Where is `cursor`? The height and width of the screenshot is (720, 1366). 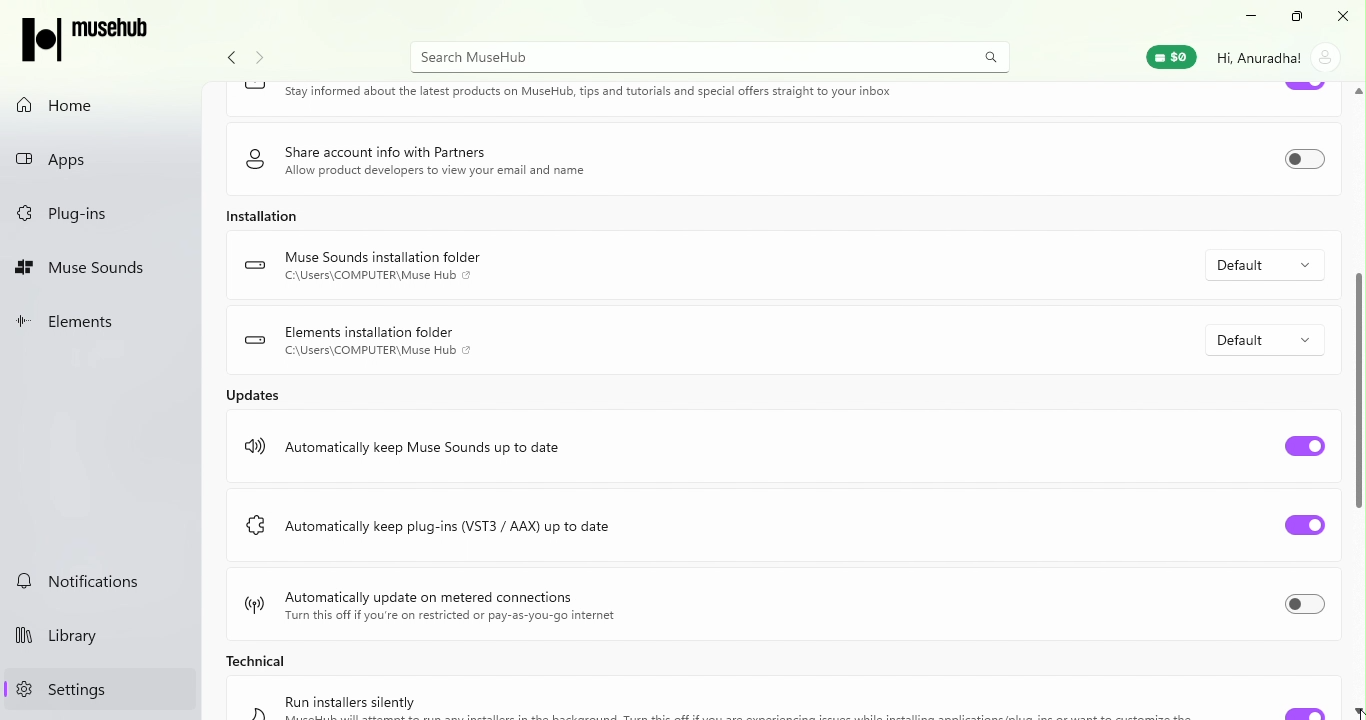
cursor is located at coordinates (1357, 715).